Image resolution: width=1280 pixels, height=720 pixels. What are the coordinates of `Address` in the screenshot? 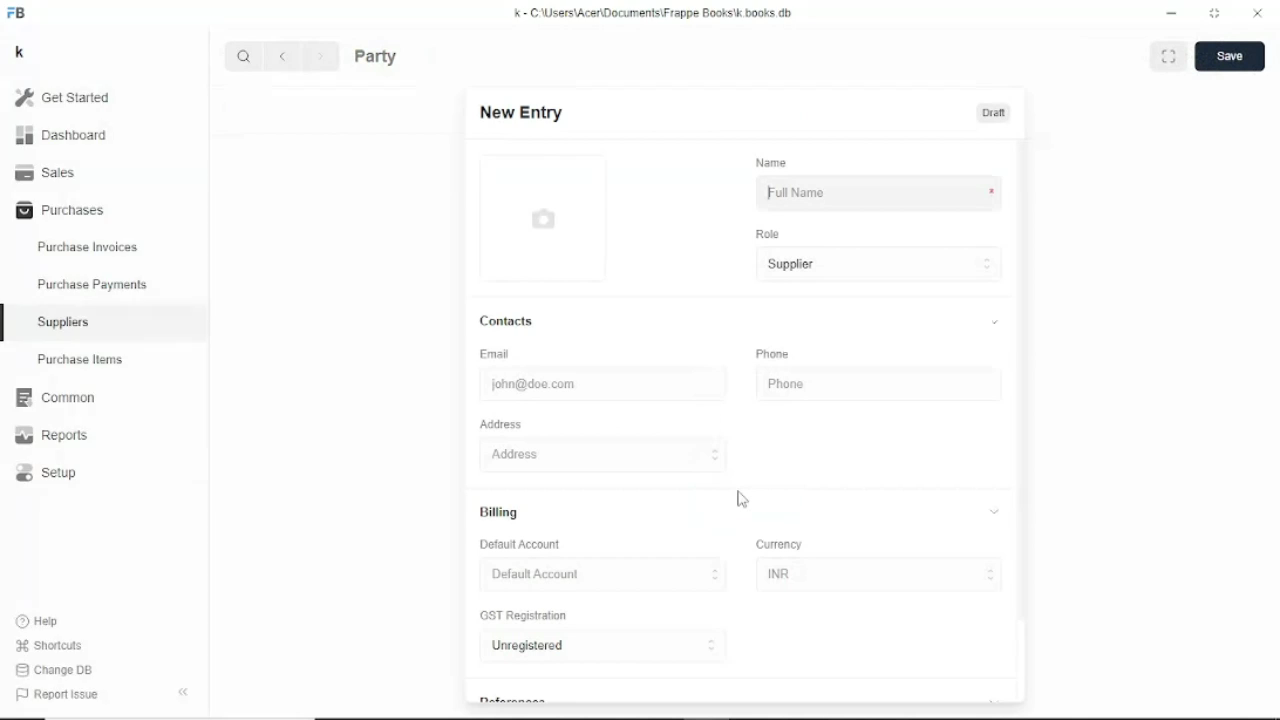 It's located at (501, 424).